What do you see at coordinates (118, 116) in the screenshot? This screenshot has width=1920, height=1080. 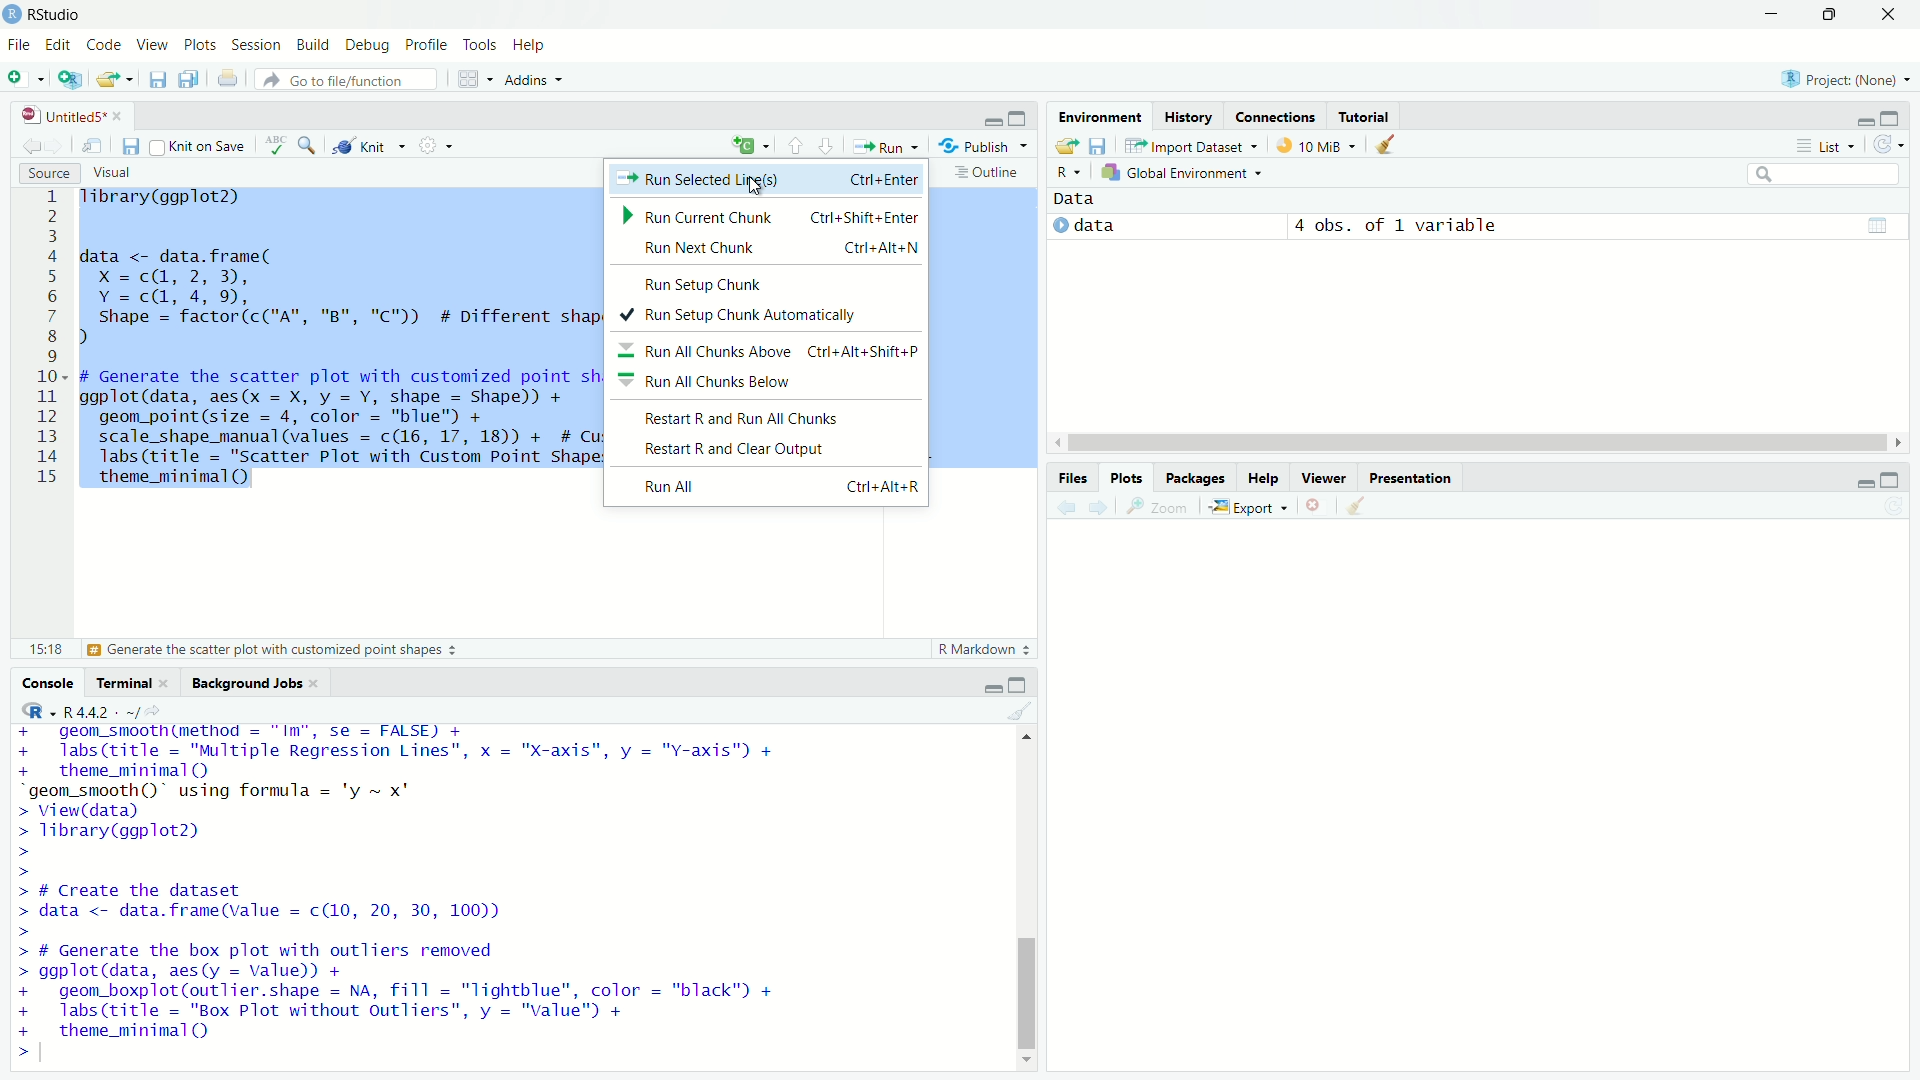 I see `close` at bounding box center [118, 116].